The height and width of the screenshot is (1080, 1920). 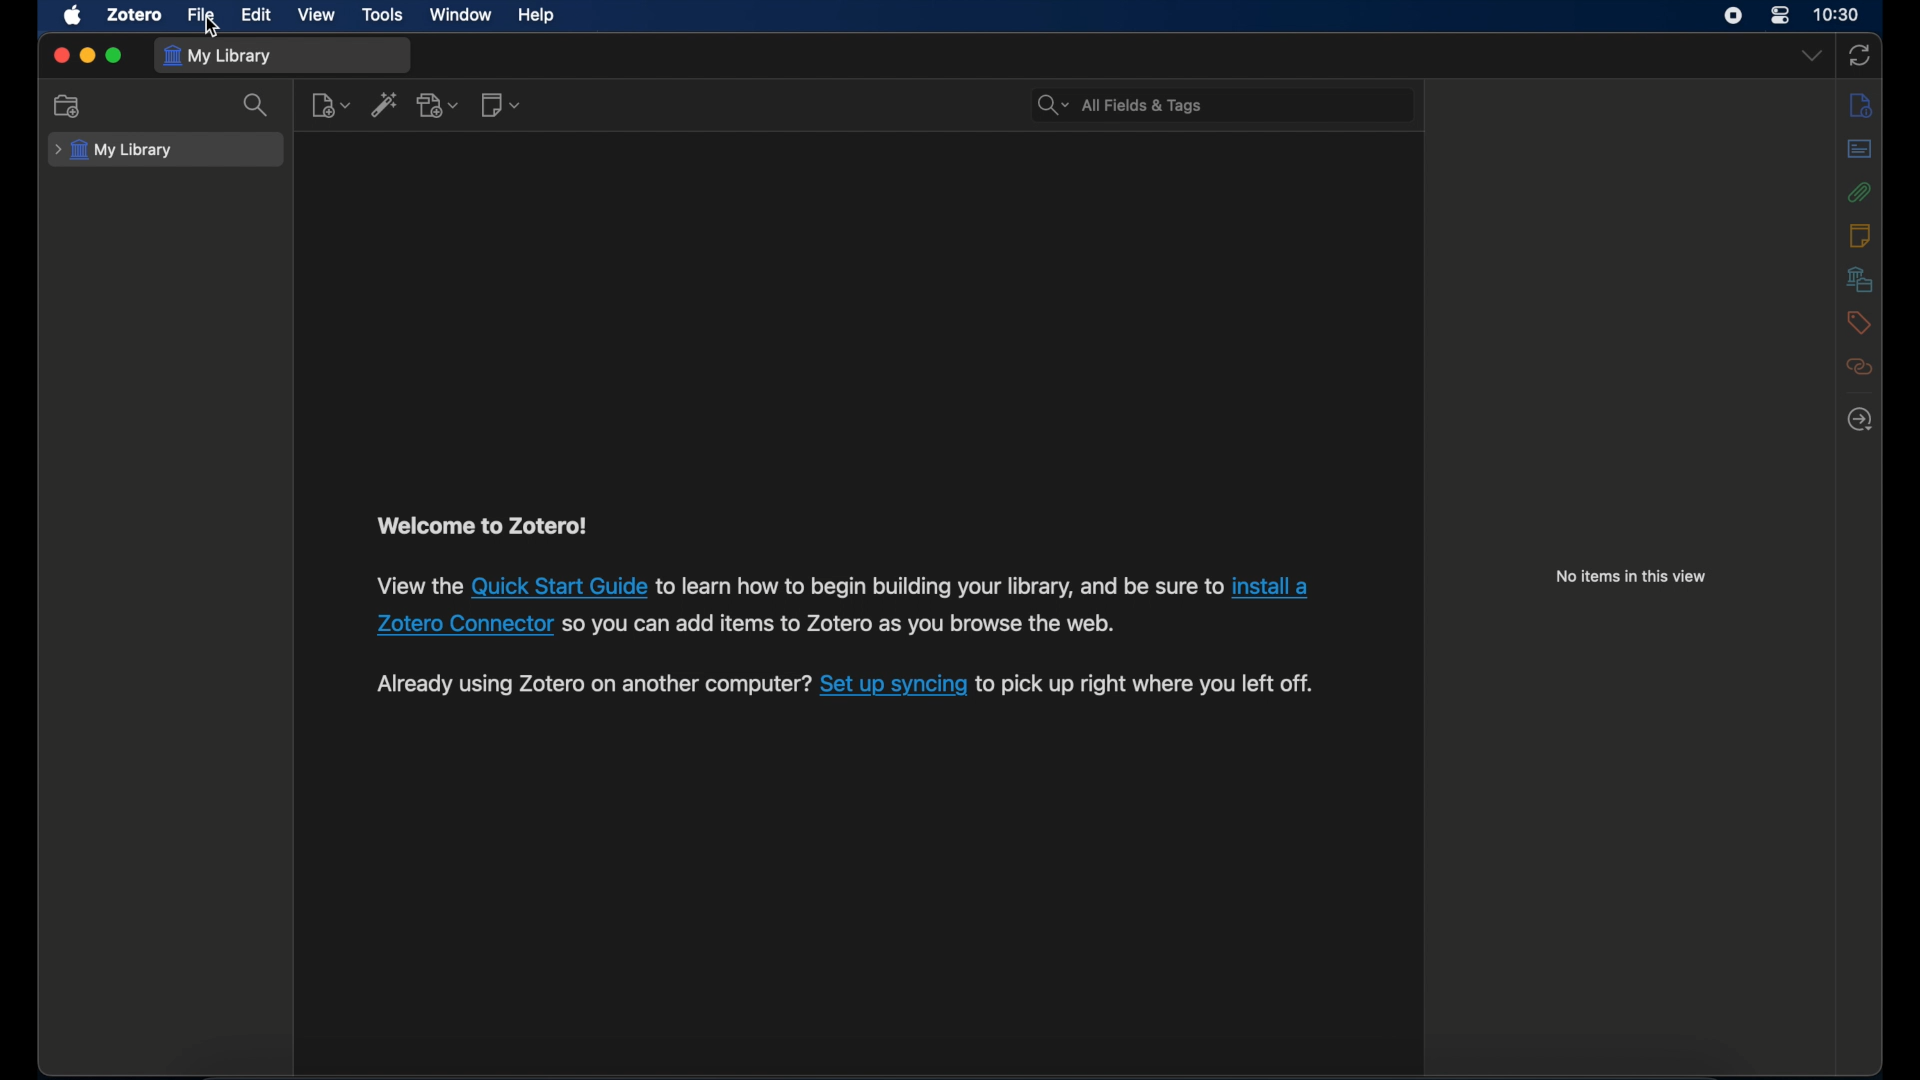 I want to click on set up, so click(x=894, y=686).